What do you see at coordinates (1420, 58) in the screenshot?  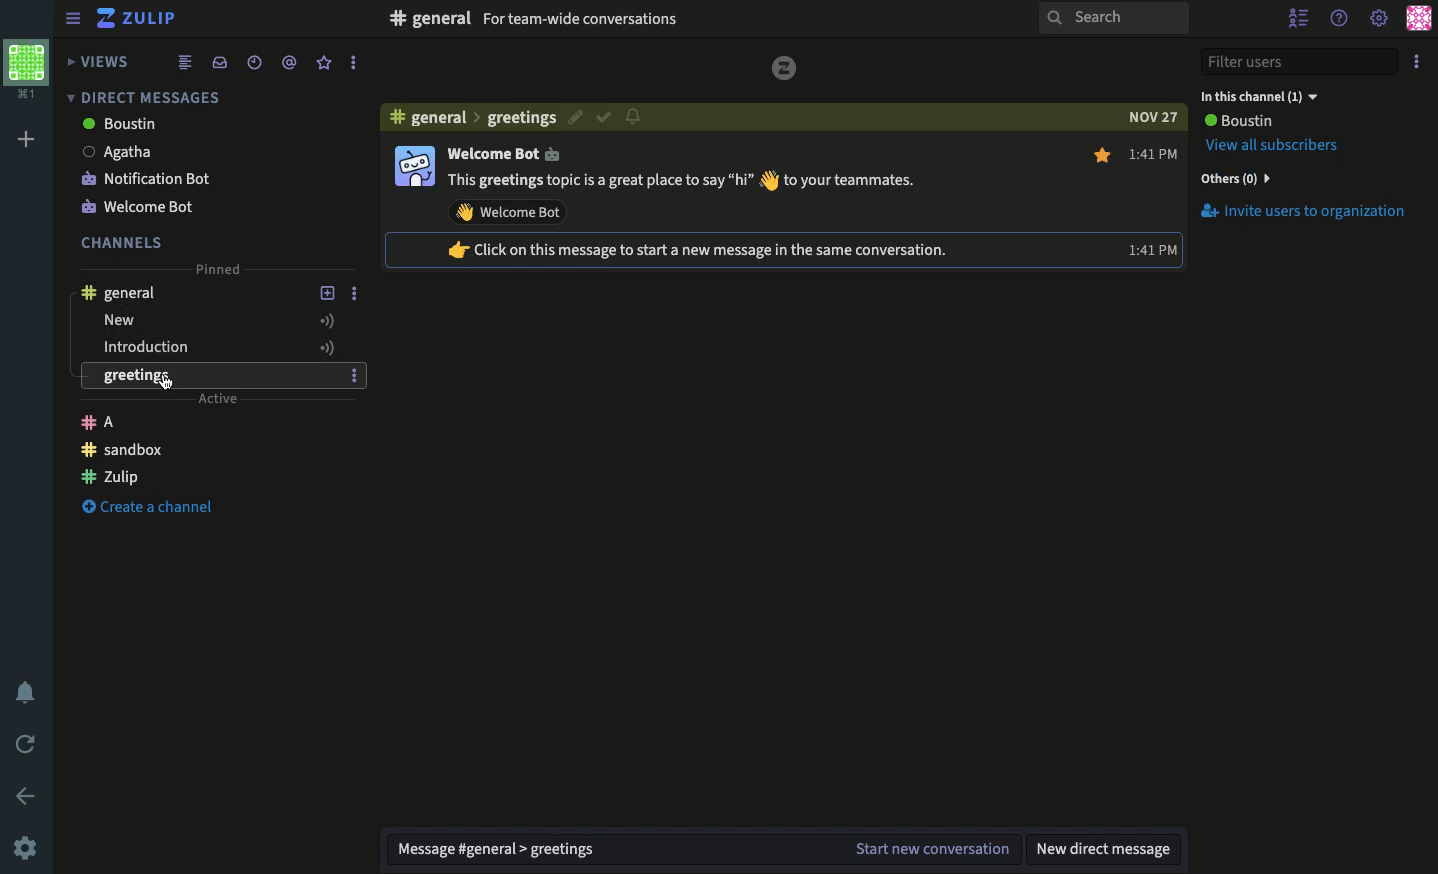 I see `Options ` at bounding box center [1420, 58].